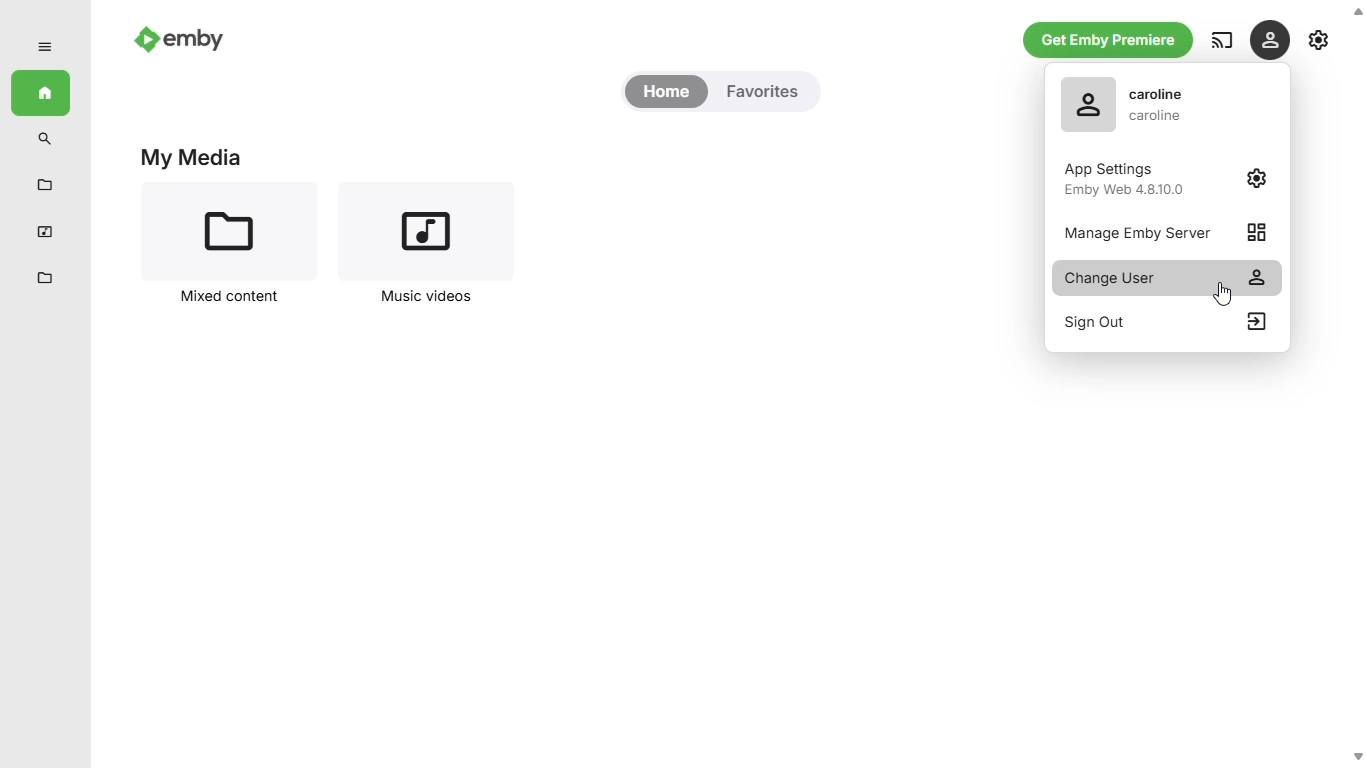  Describe the element at coordinates (180, 37) in the screenshot. I see `emby` at that location.